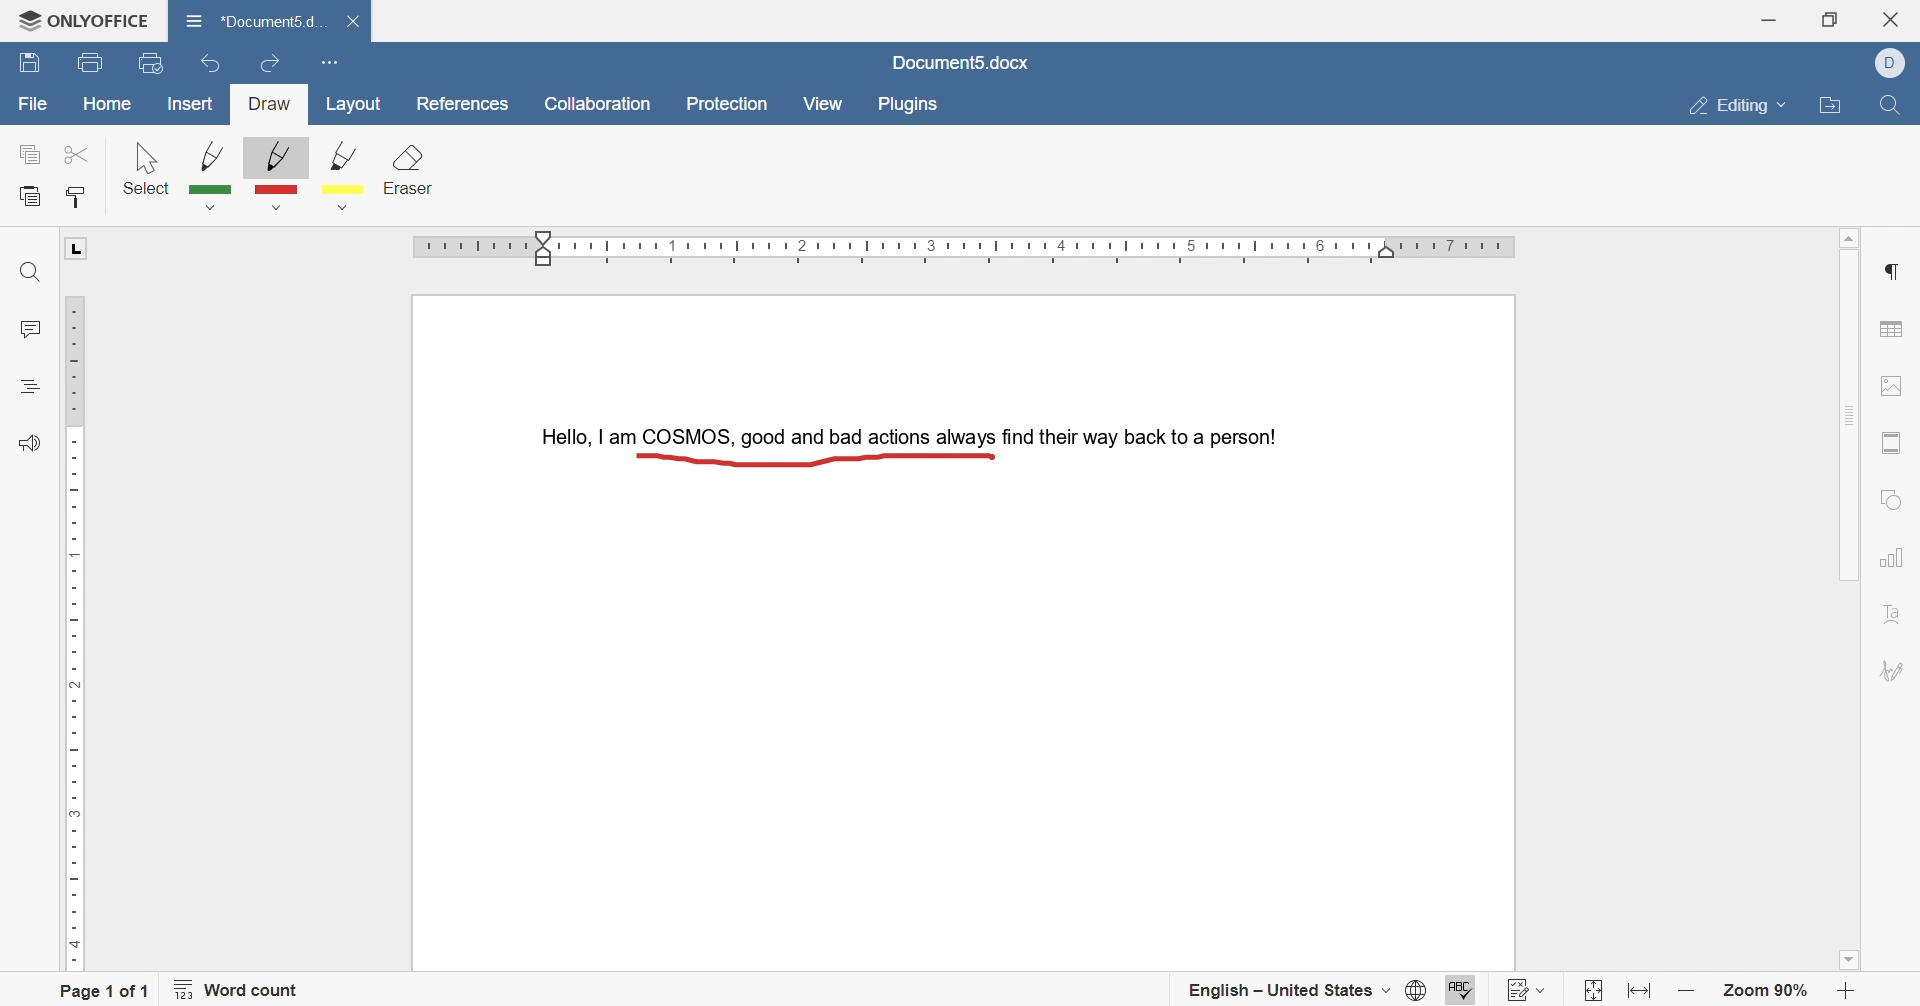 Image resolution: width=1920 pixels, height=1006 pixels. What do you see at coordinates (1891, 618) in the screenshot?
I see `text art settings` at bounding box center [1891, 618].